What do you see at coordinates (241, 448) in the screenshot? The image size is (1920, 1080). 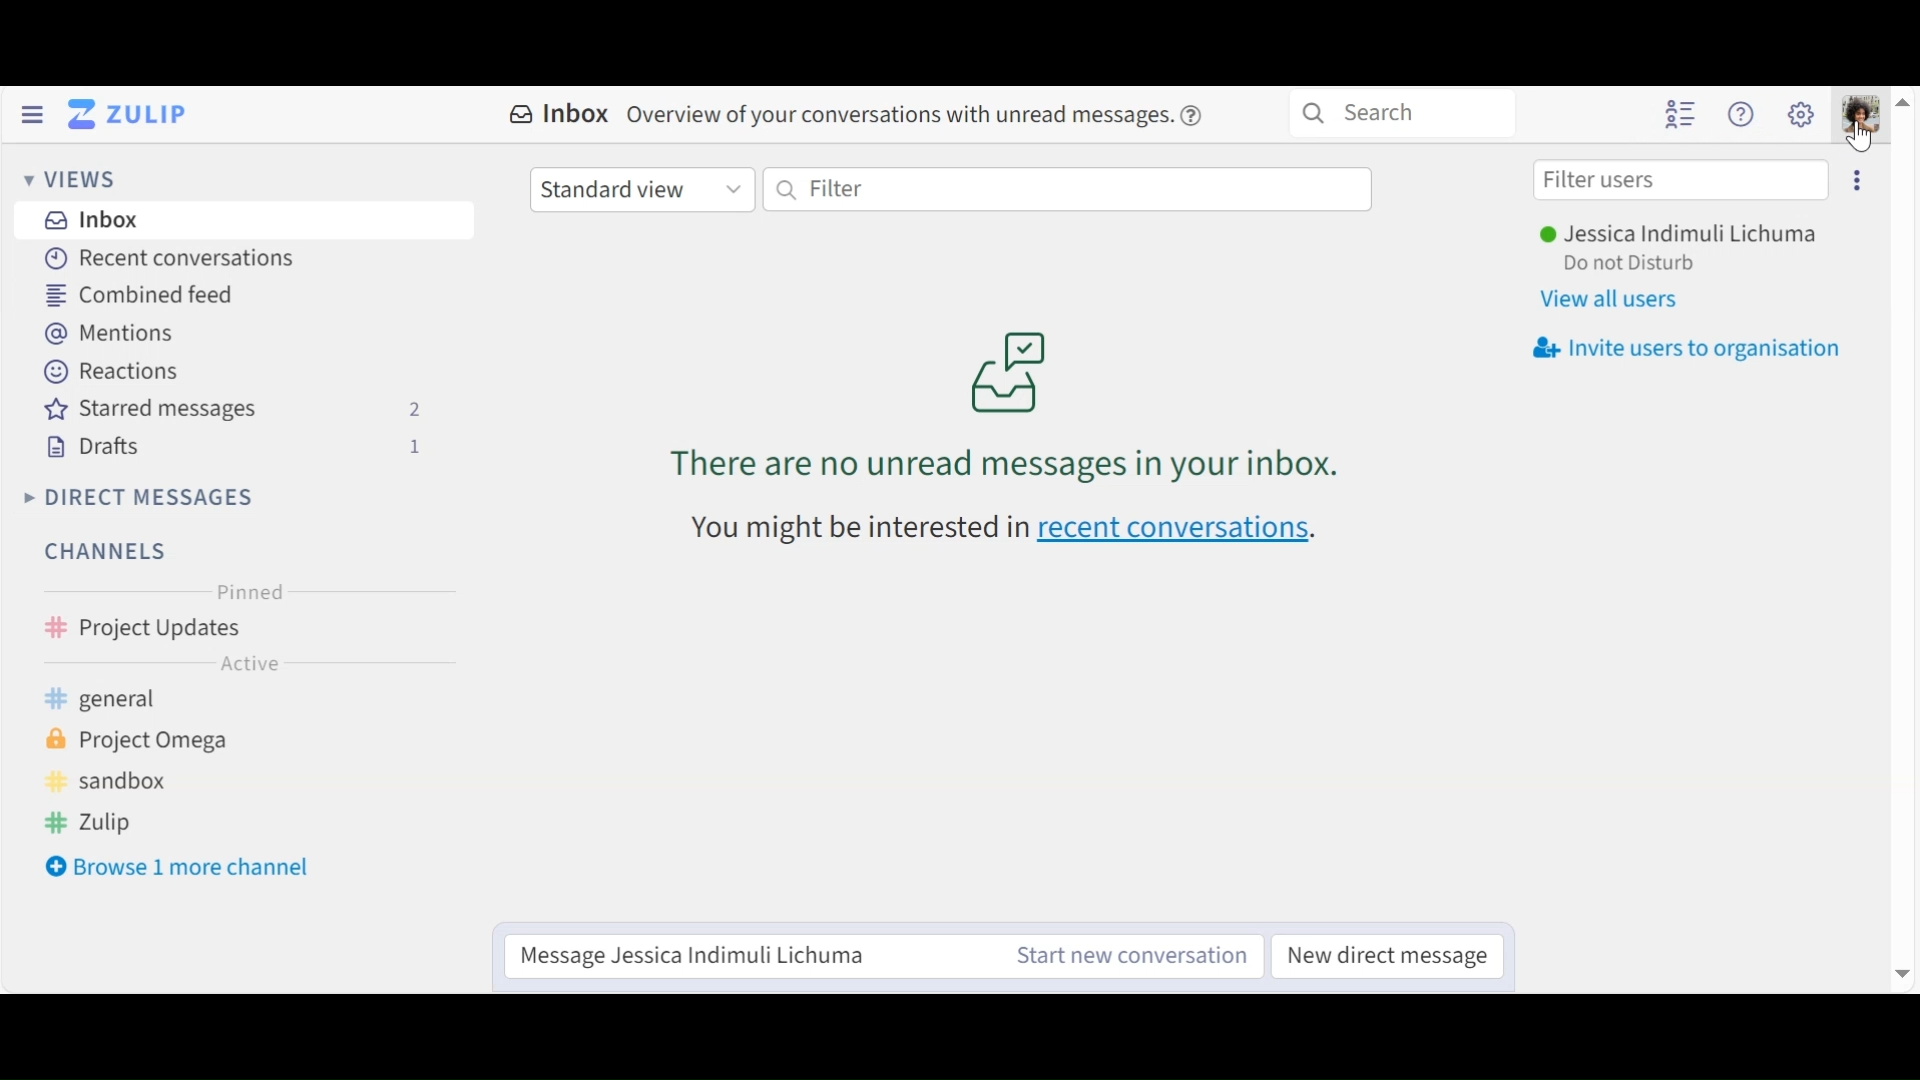 I see `Drafts` at bounding box center [241, 448].